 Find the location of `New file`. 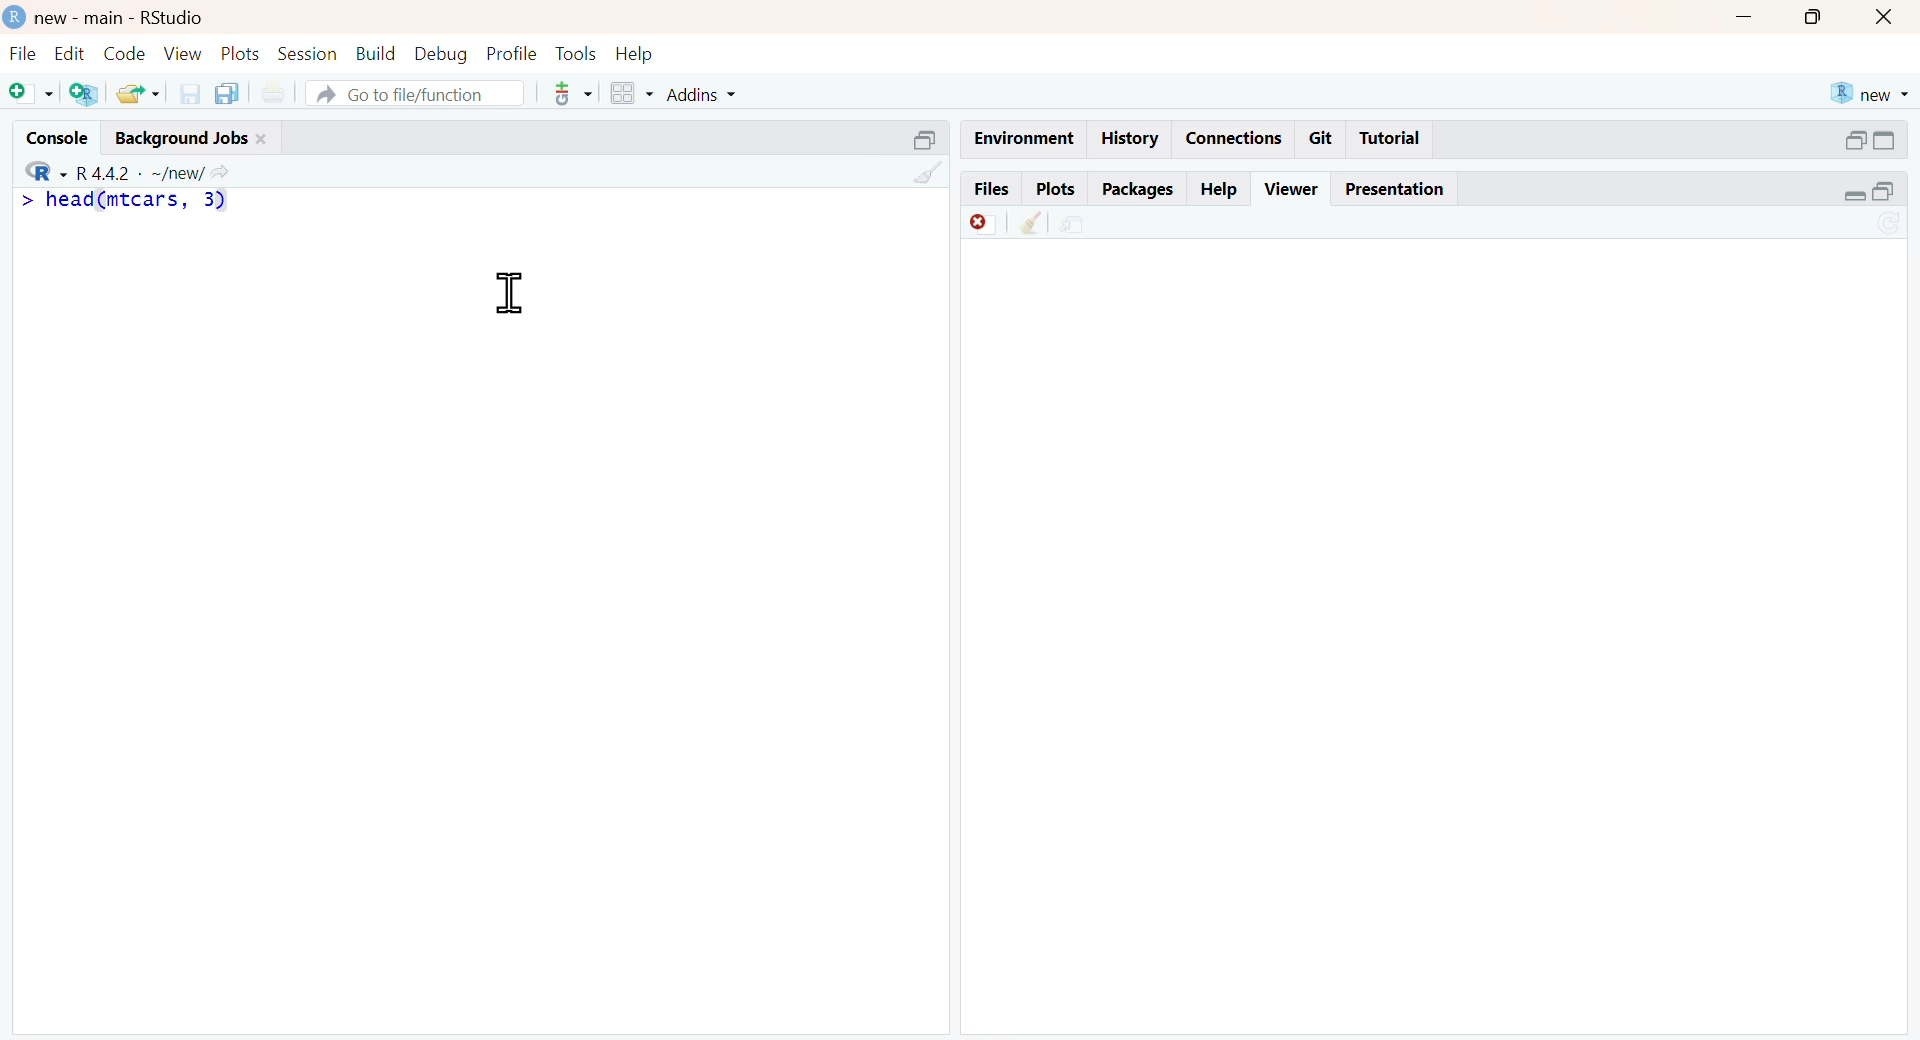

New file is located at coordinates (26, 89).